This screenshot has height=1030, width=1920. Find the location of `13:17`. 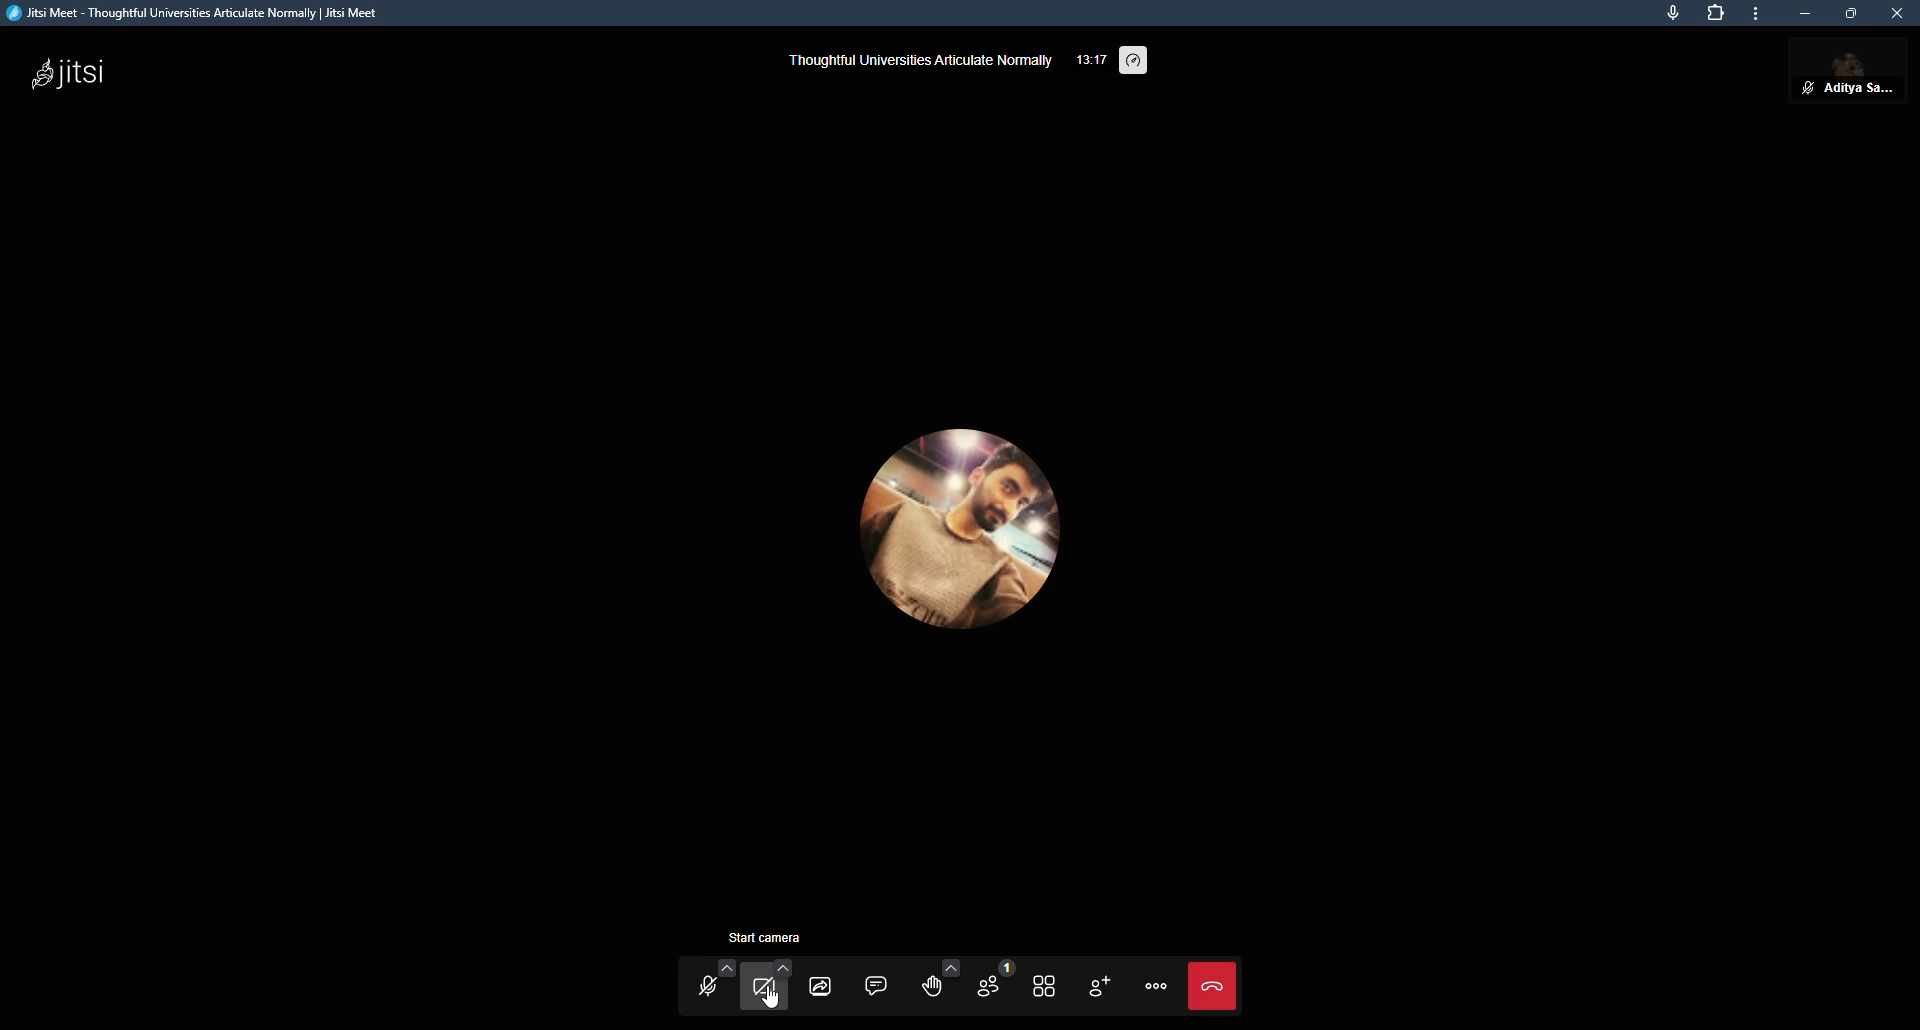

13:17 is located at coordinates (1089, 63).